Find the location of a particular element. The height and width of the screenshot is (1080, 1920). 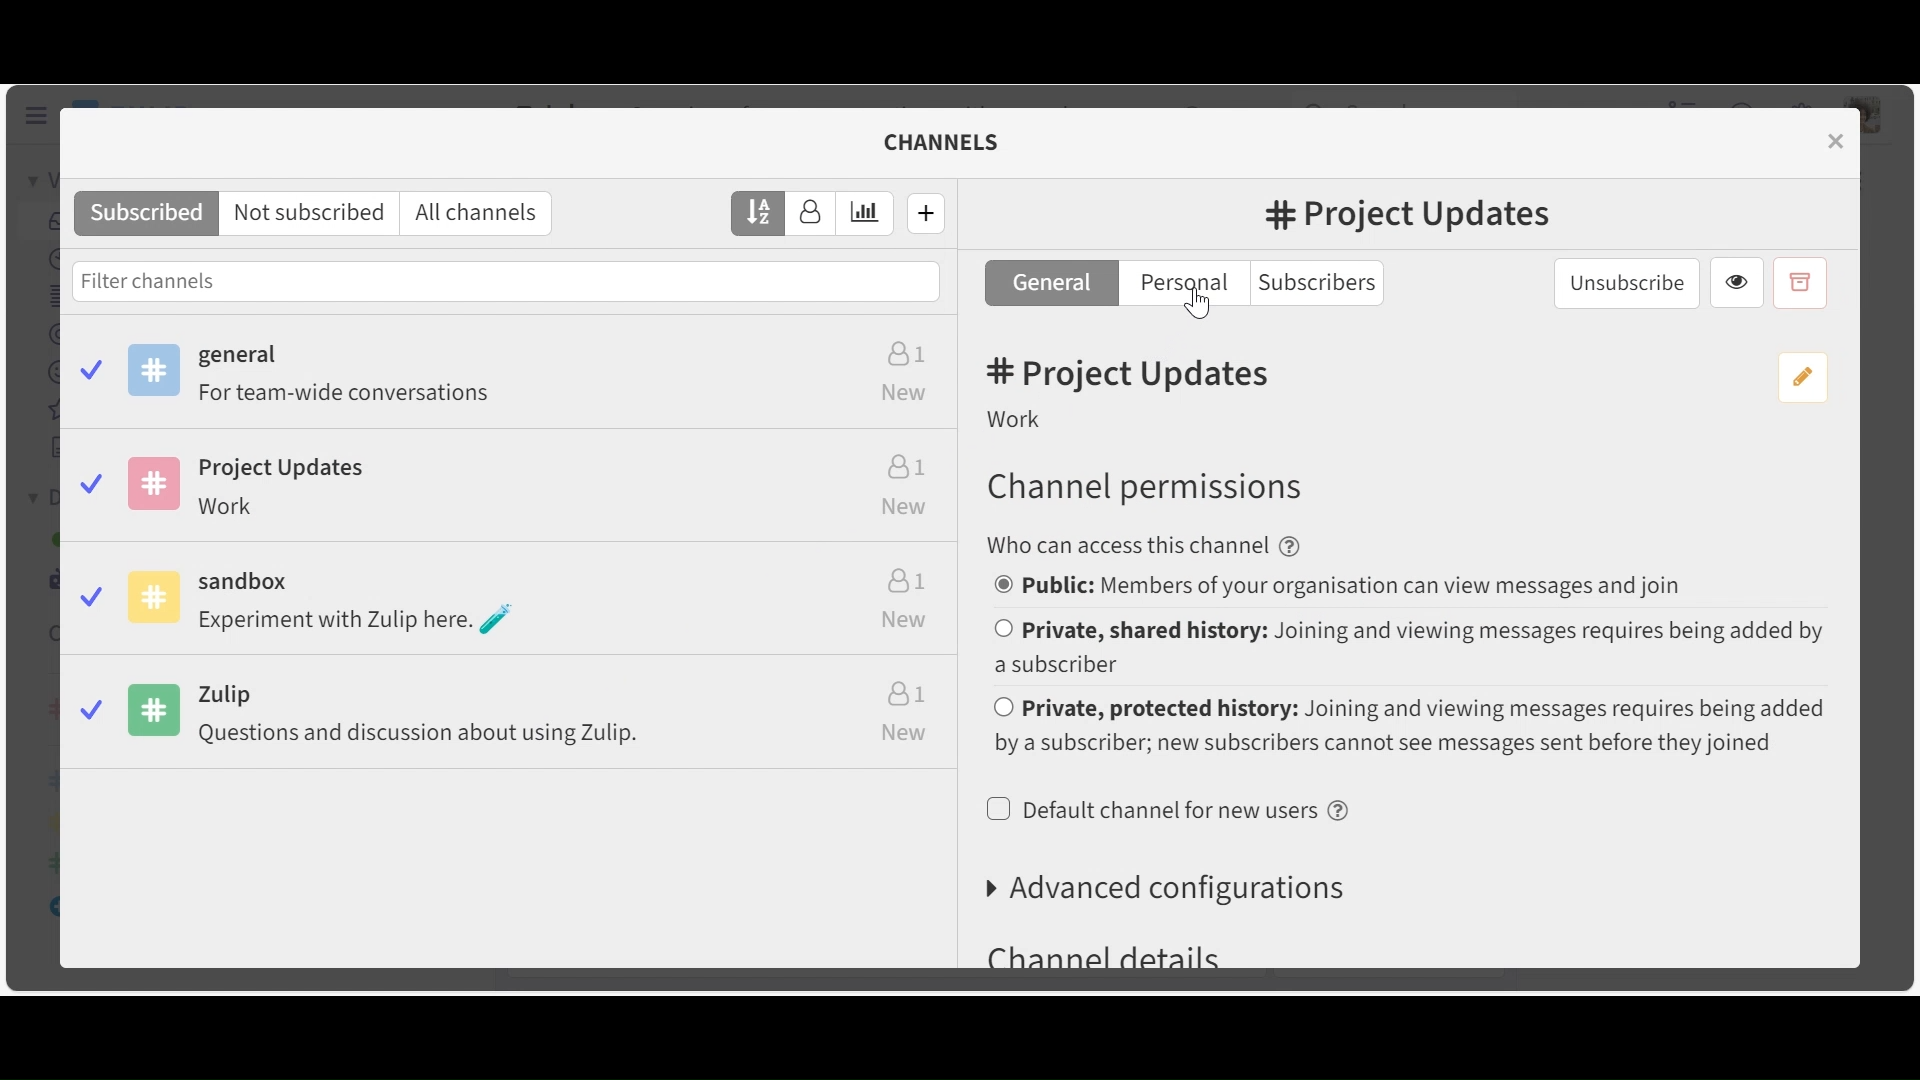

Cursor is located at coordinates (1200, 308).